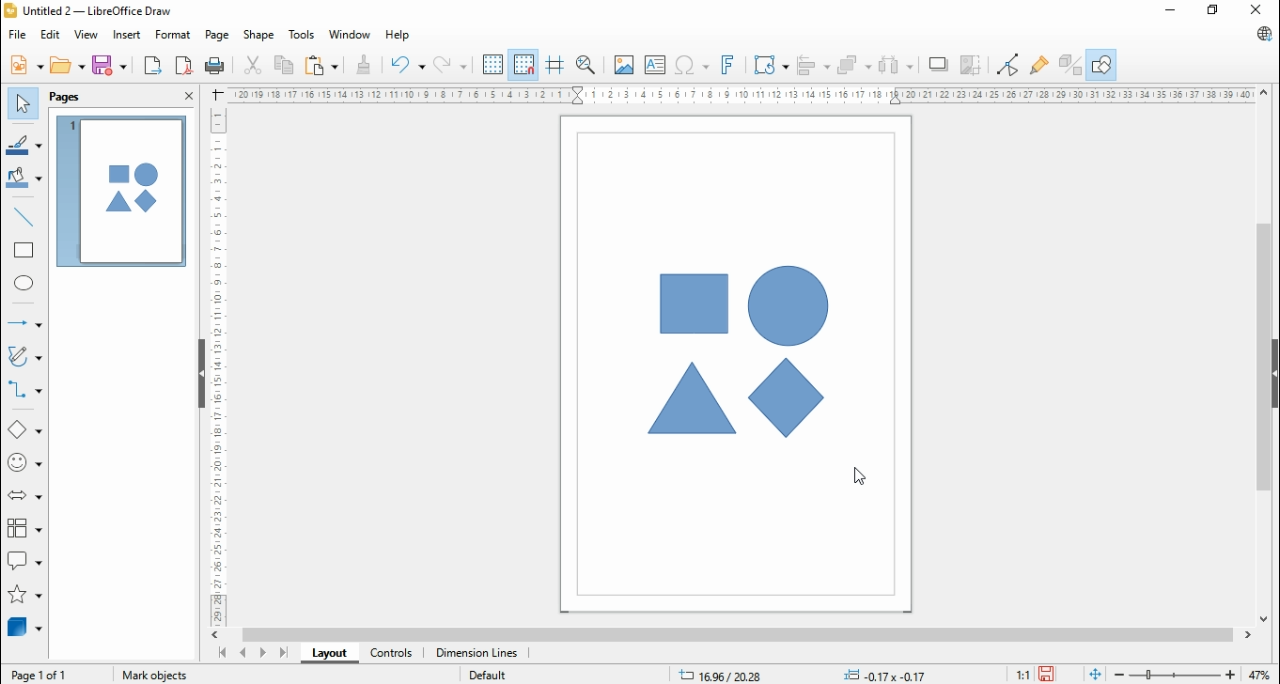 The height and width of the screenshot is (684, 1280). I want to click on layout, so click(325, 654).